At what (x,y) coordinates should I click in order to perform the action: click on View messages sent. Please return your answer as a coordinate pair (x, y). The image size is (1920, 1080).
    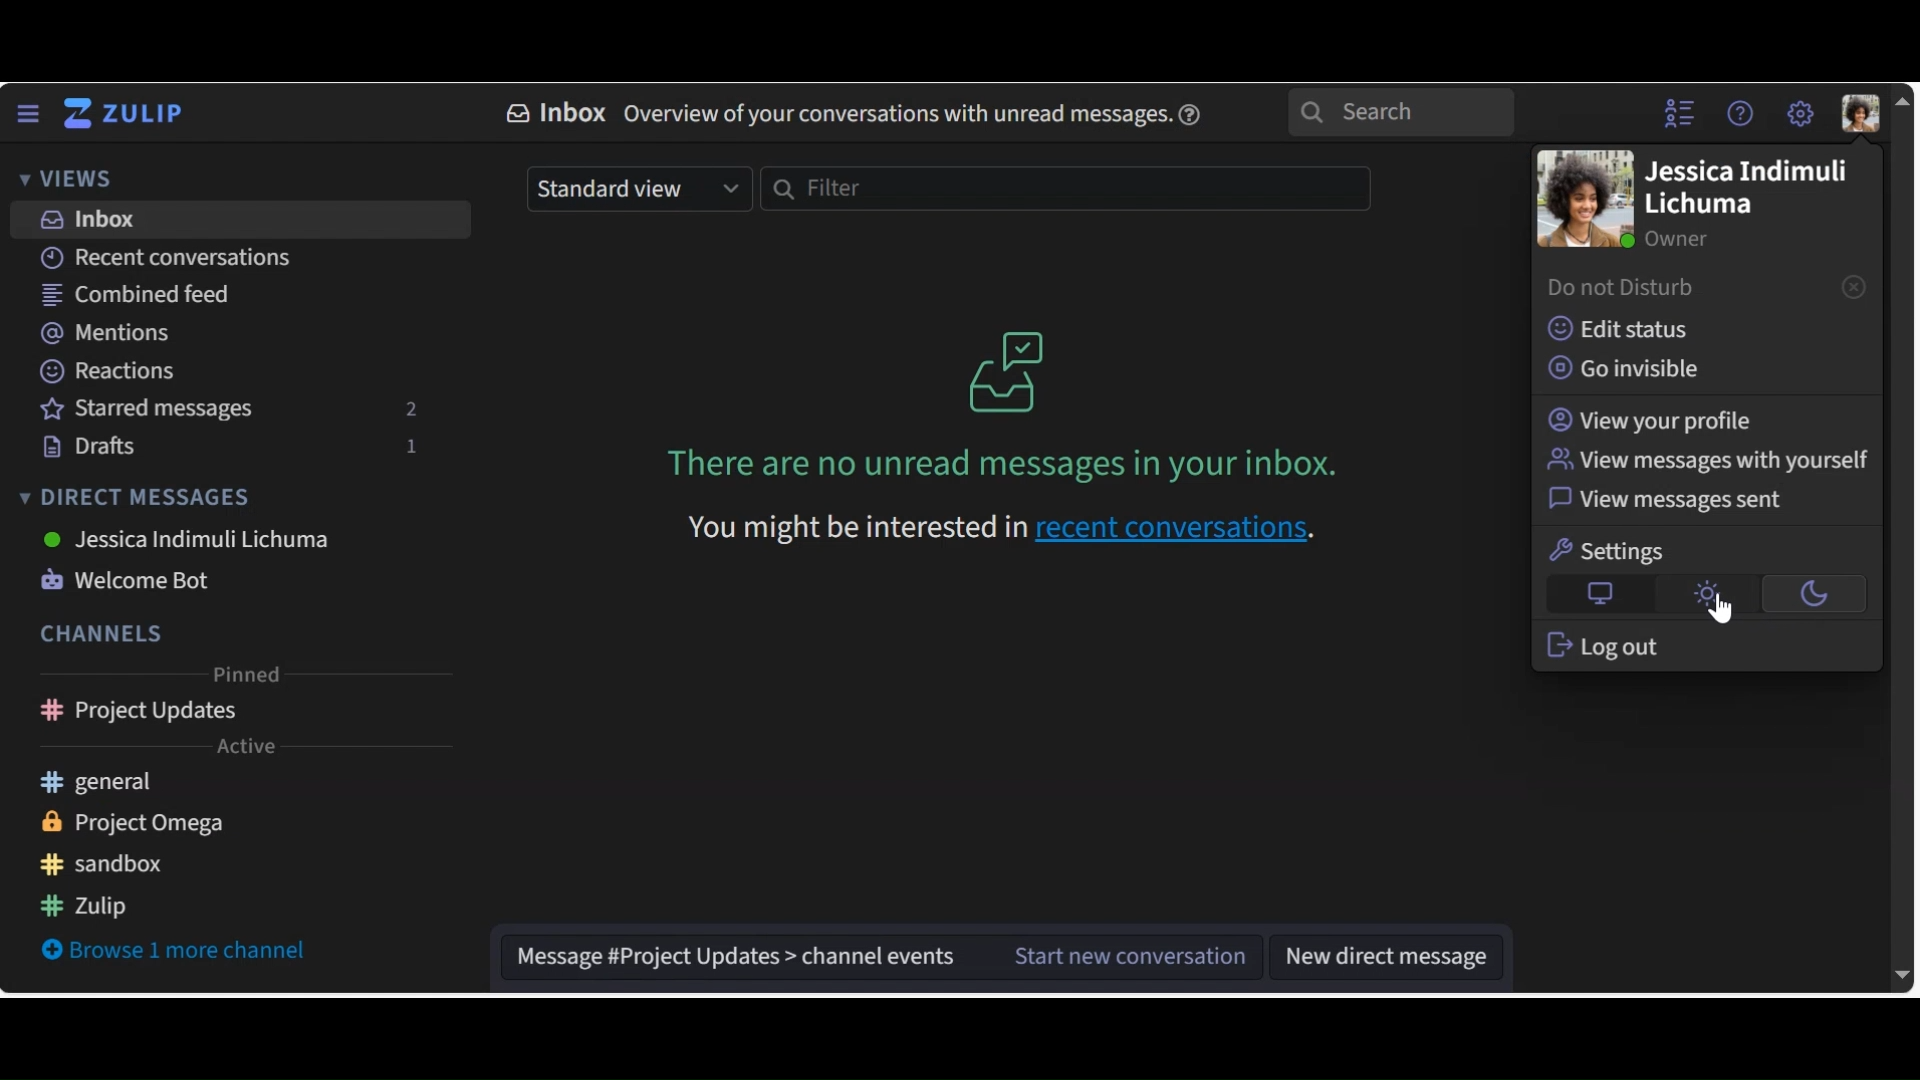
    Looking at the image, I should click on (1673, 503).